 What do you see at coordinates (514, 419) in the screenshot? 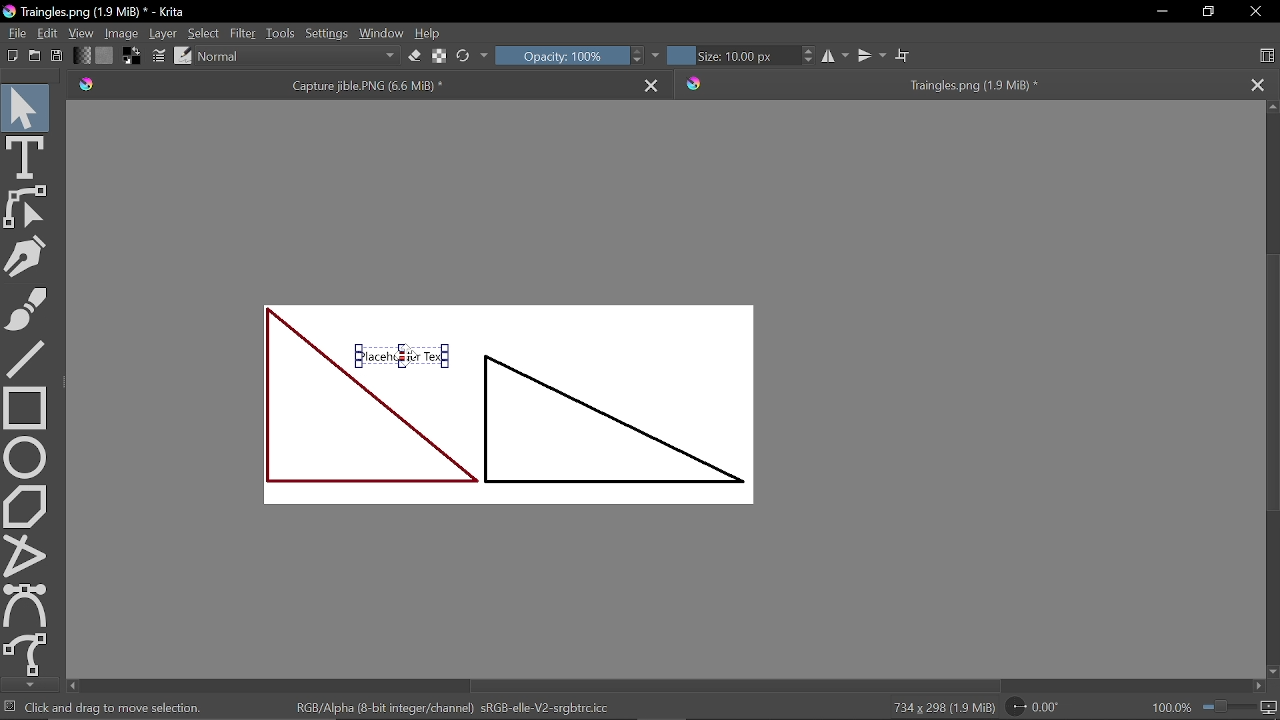
I see `Placeholder Text` at bounding box center [514, 419].